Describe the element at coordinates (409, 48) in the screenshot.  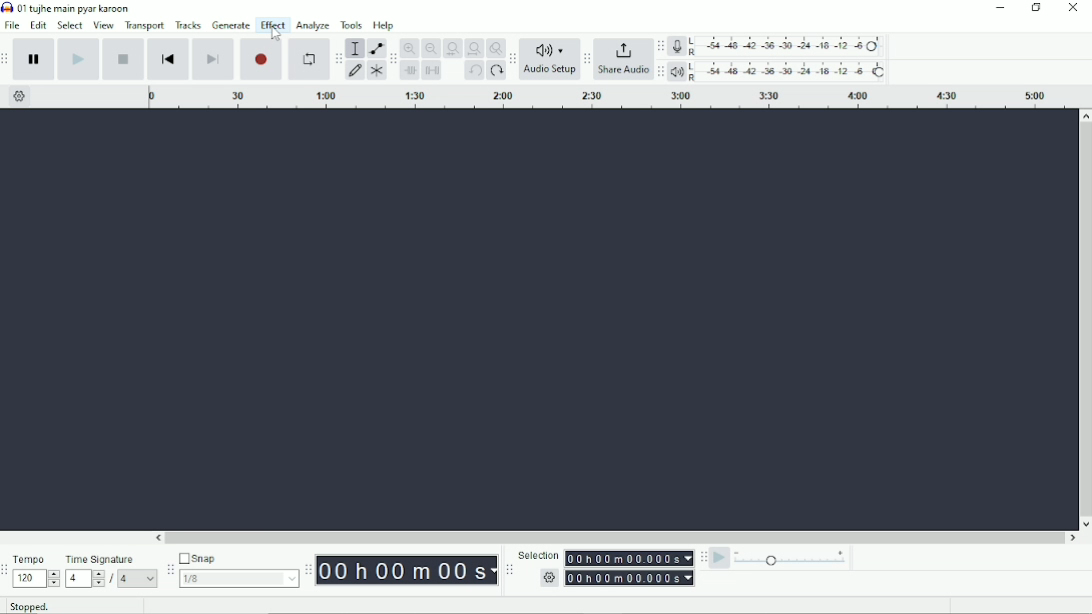
I see `Zoom In` at that location.